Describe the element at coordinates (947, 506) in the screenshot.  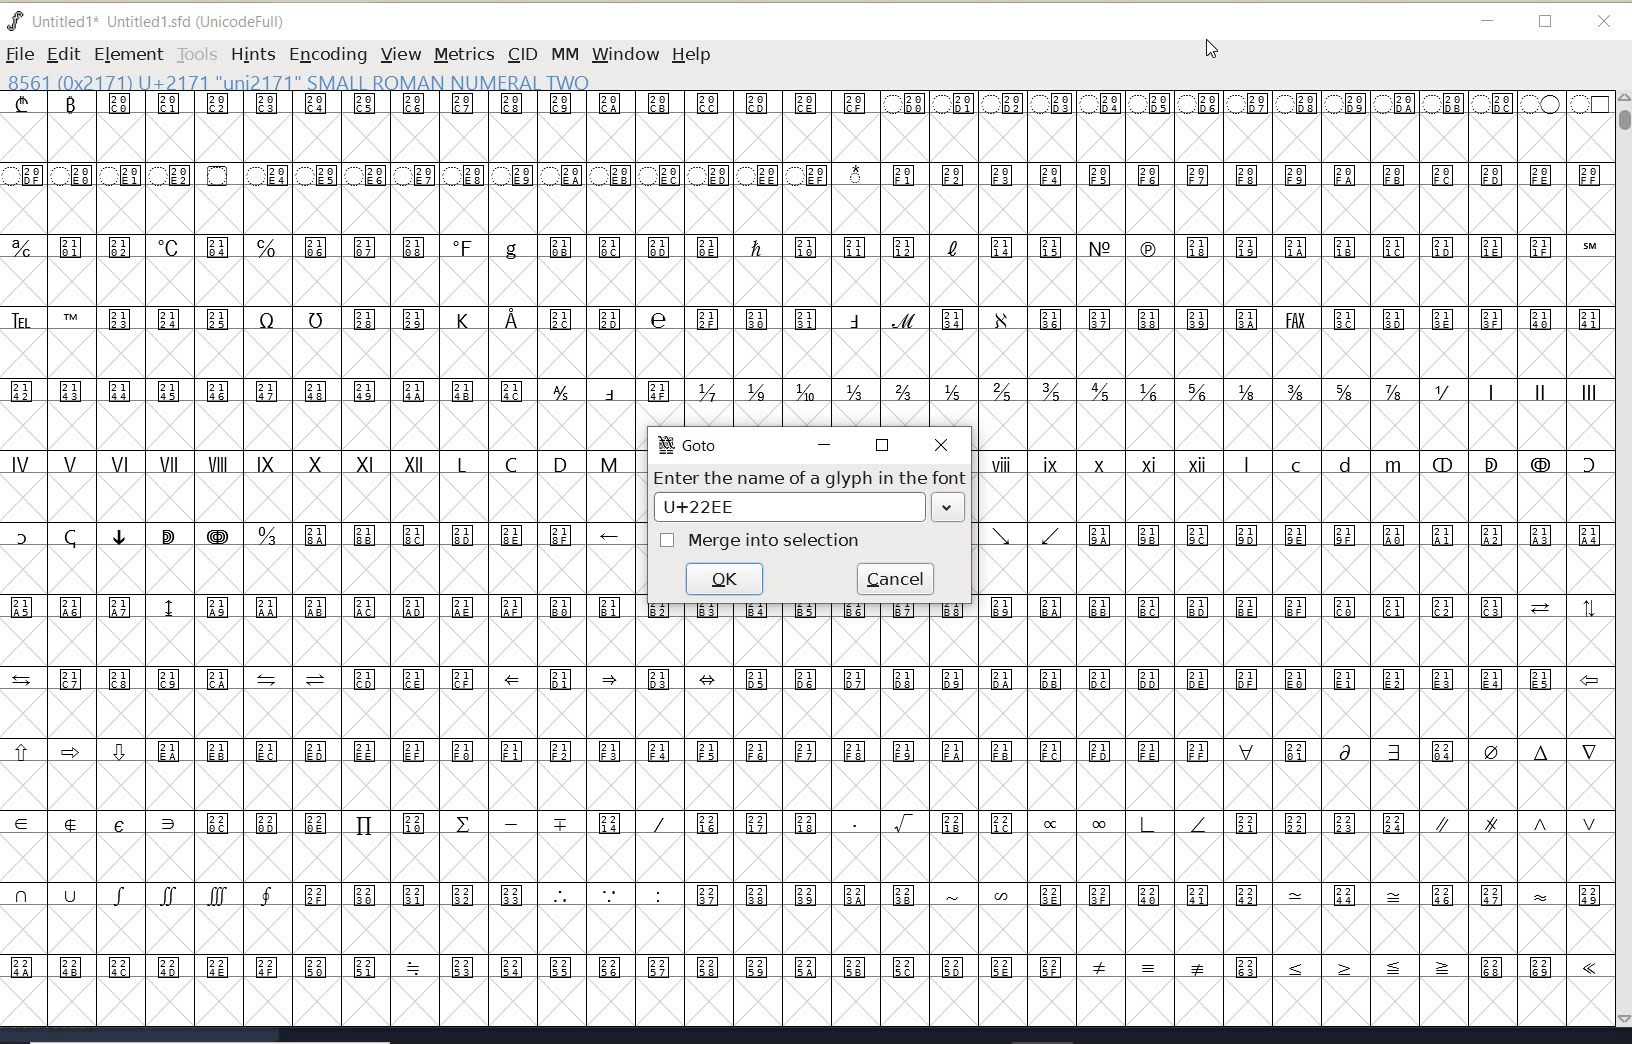
I see `EXPAND` at that location.